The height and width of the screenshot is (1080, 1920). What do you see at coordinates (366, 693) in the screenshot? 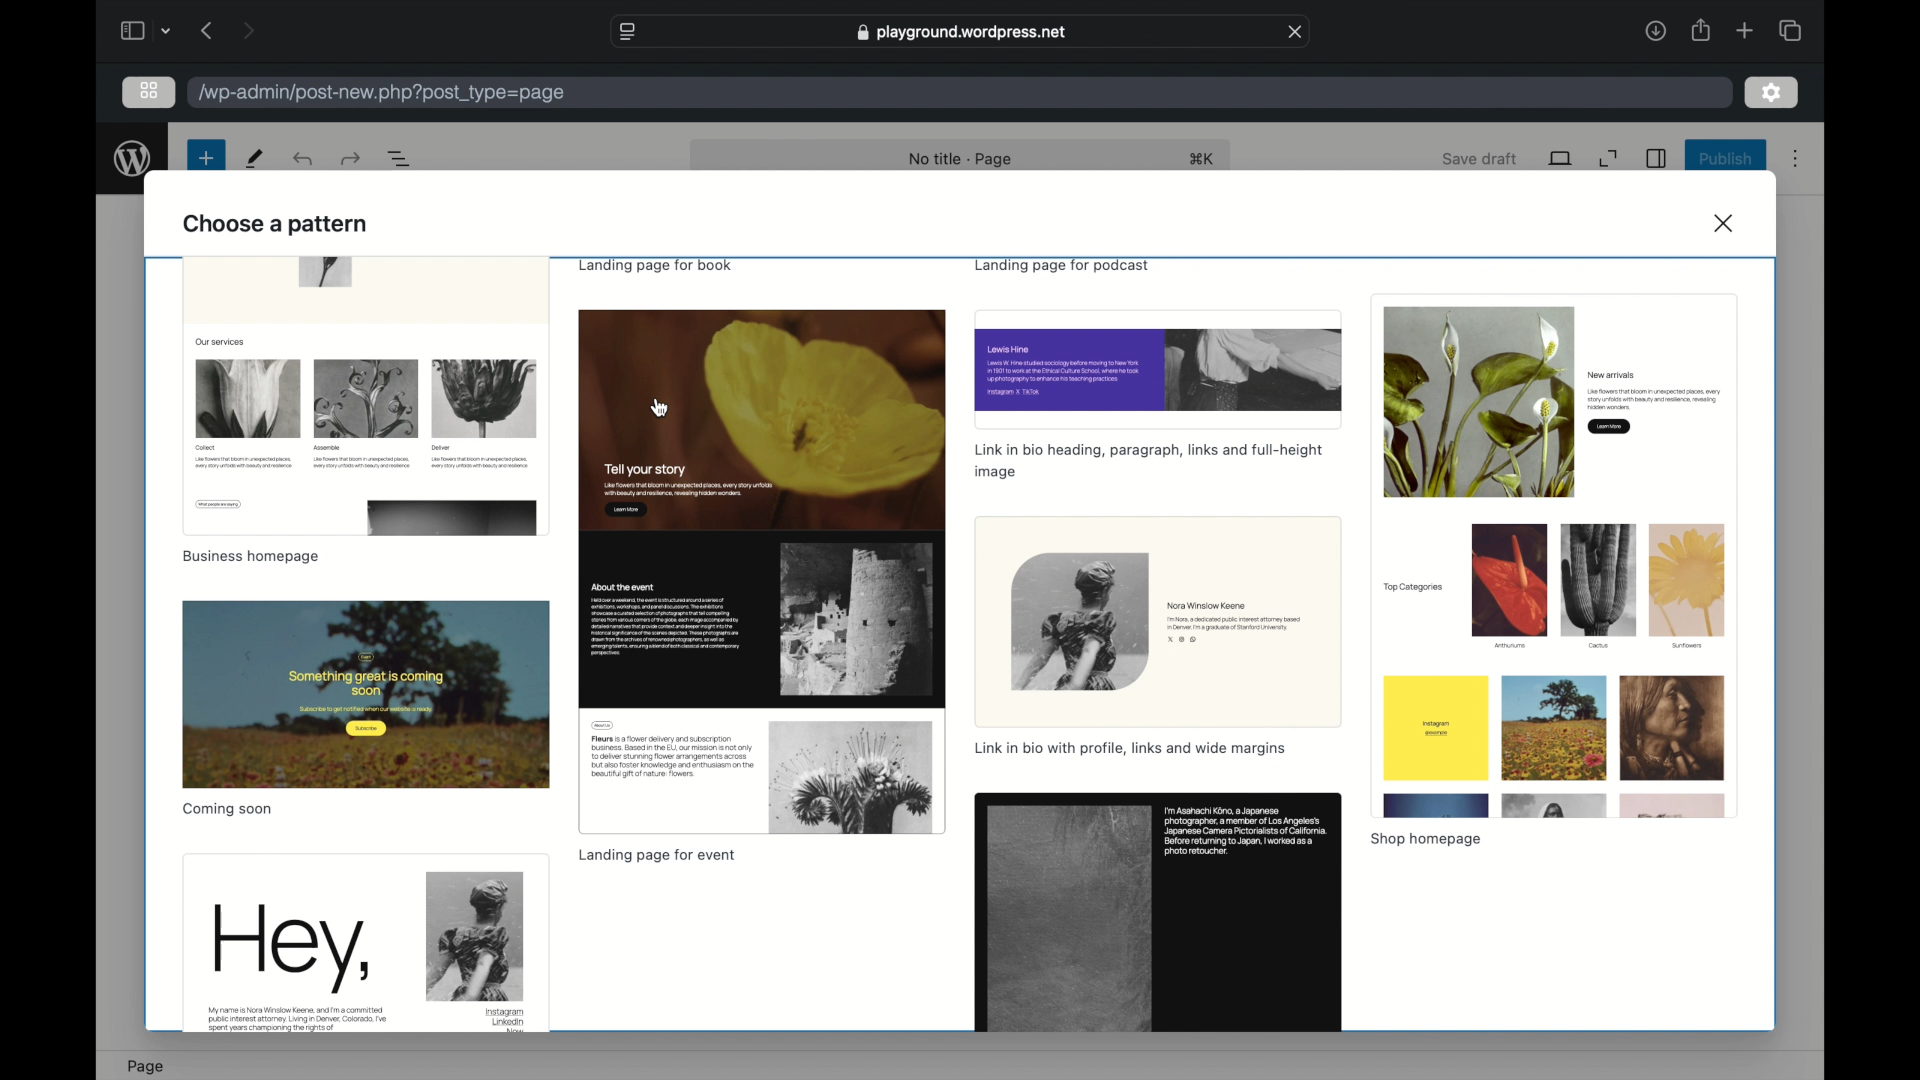
I see `preview` at bounding box center [366, 693].